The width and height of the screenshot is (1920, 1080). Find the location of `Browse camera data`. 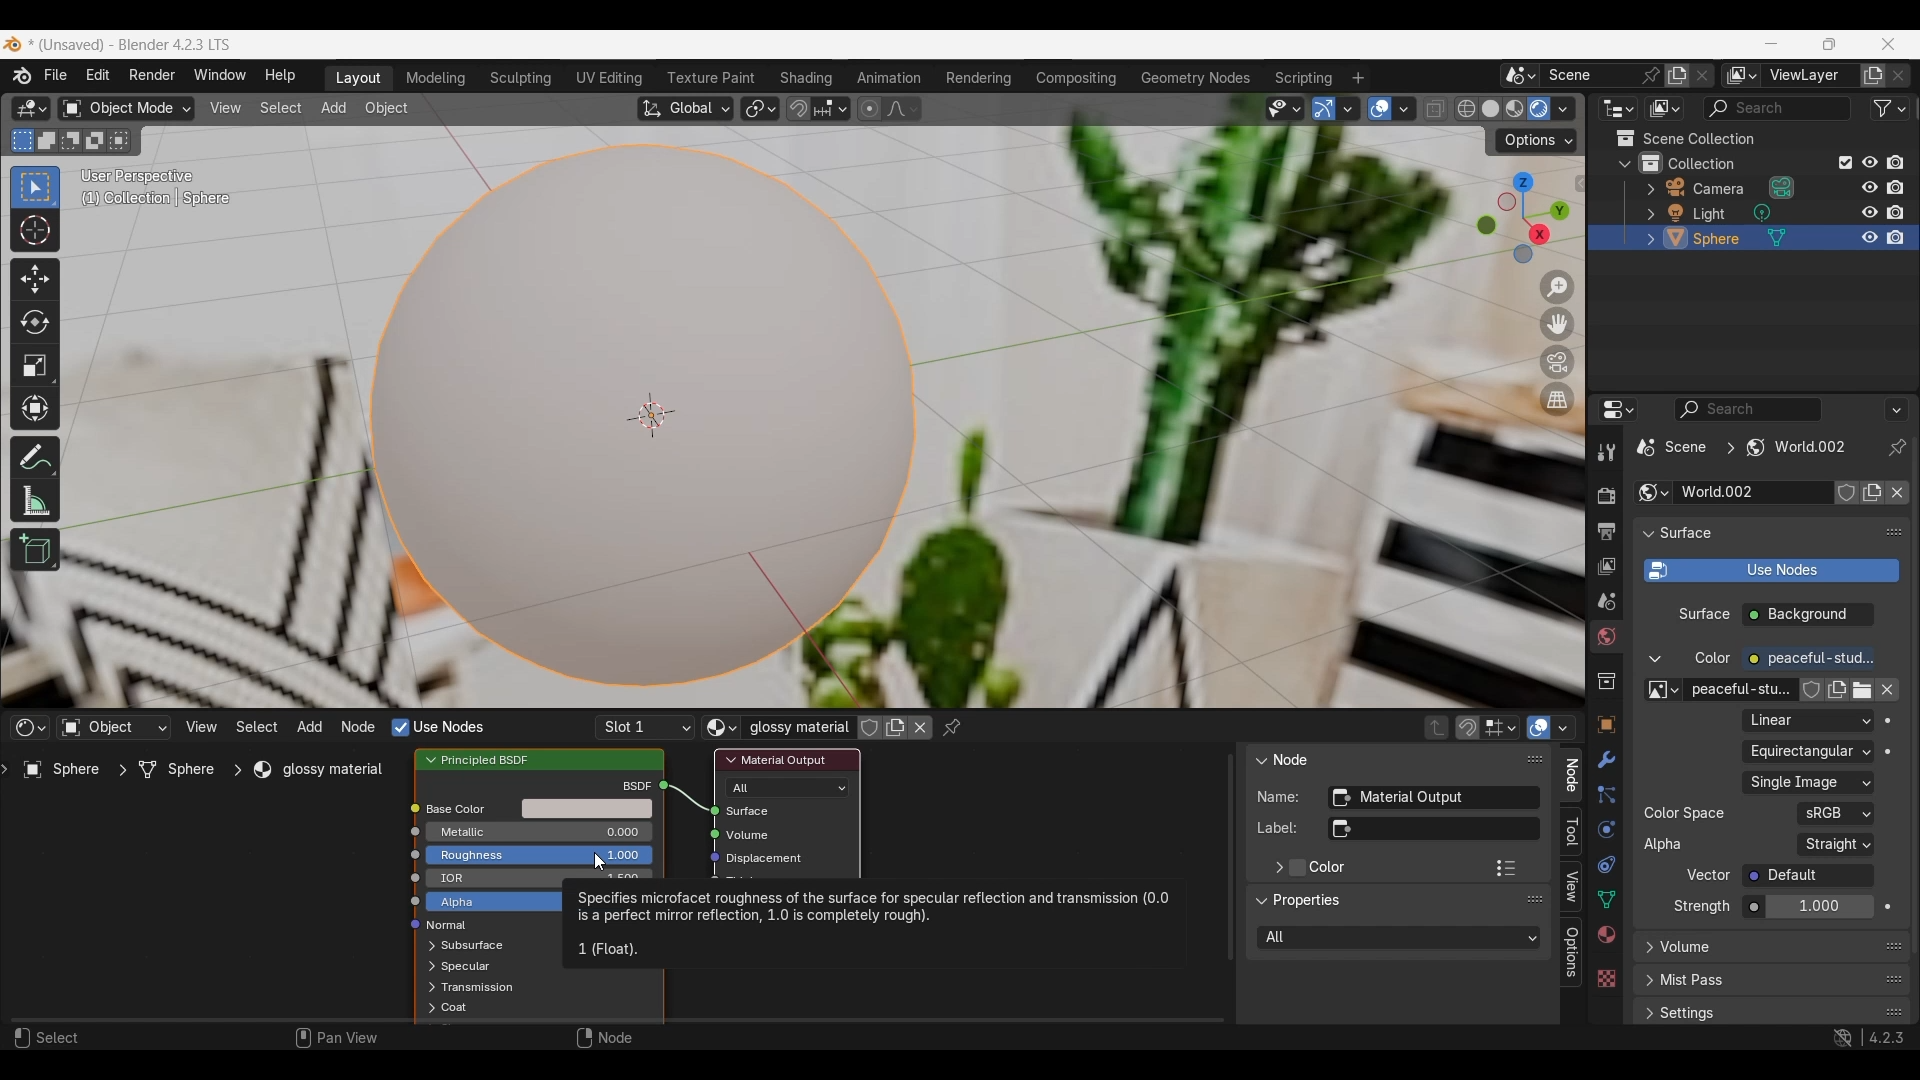

Browse camera data is located at coordinates (1781, 187).